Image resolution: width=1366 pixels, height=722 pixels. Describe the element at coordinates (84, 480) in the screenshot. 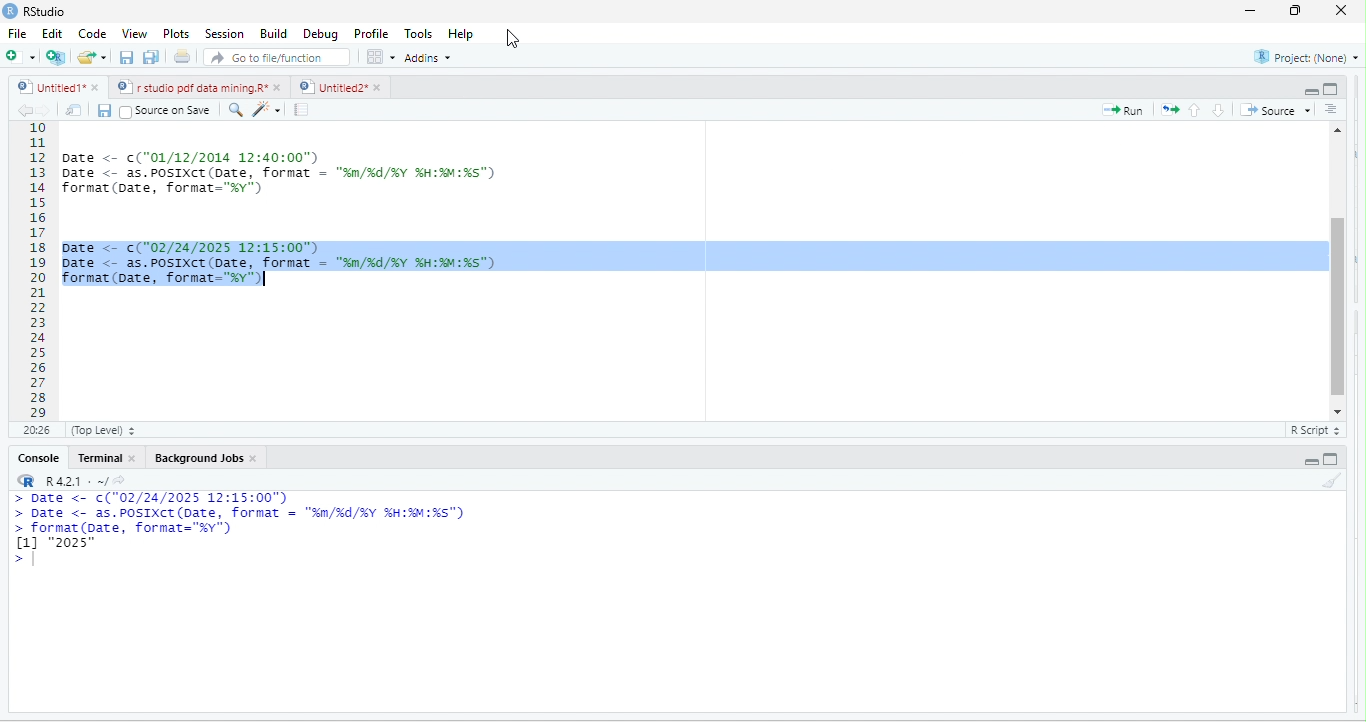

I see `R421: ~/` at that location.